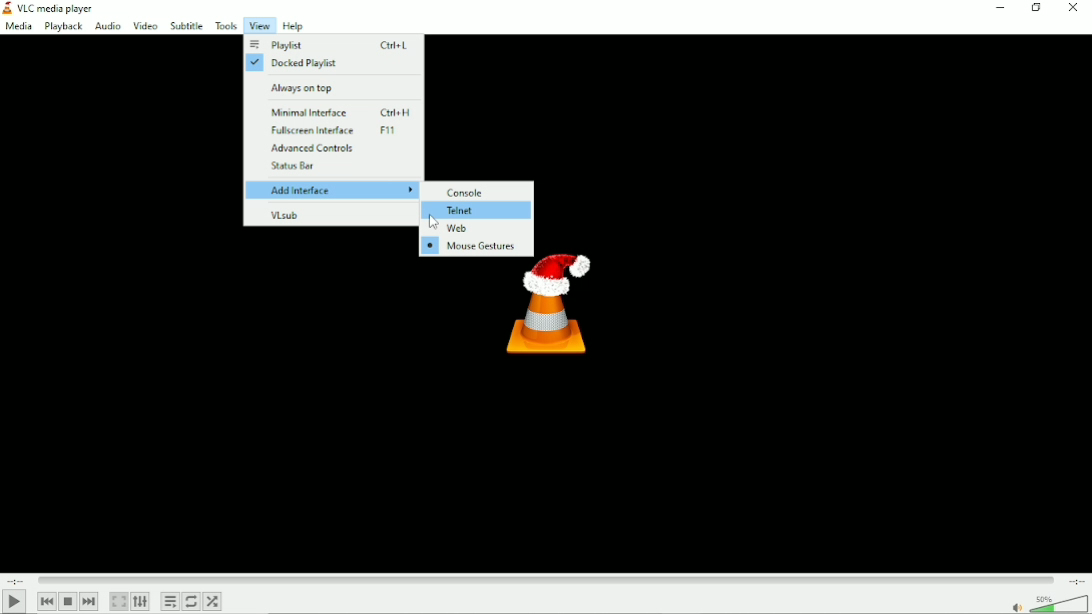 The height and width of the screenshot is (614, 1092). I want to click on Media, so click(18, 28).